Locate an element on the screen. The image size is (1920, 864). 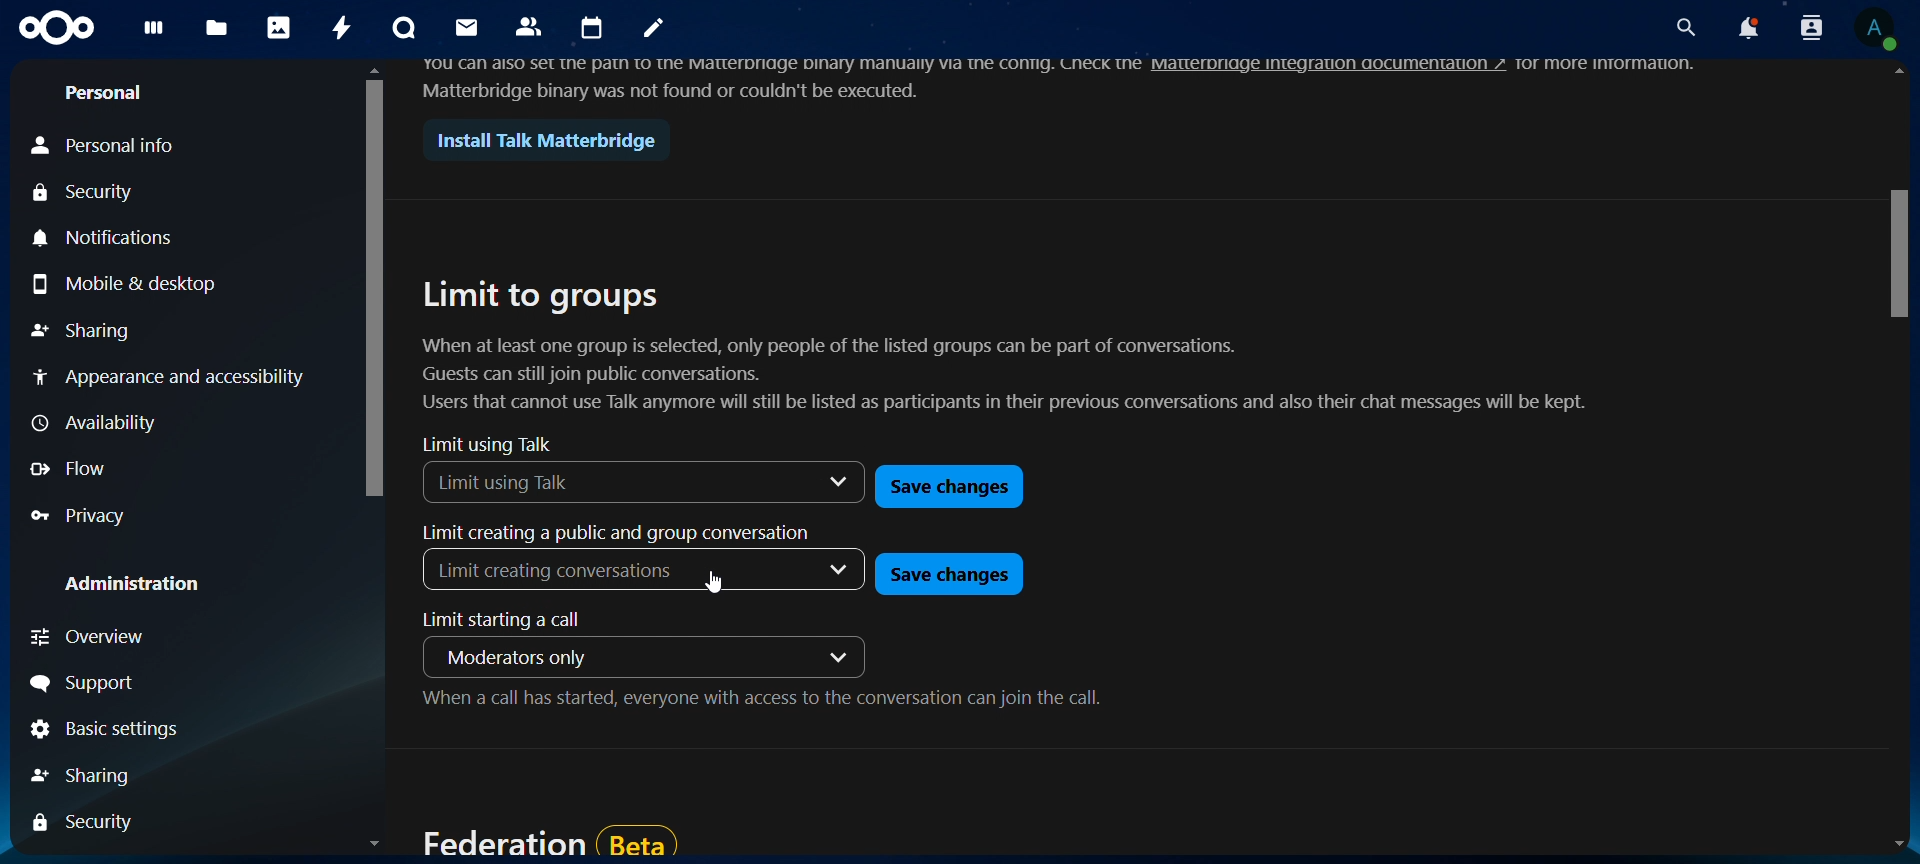
vertical scroll bar is located at coordinates (371, 288).